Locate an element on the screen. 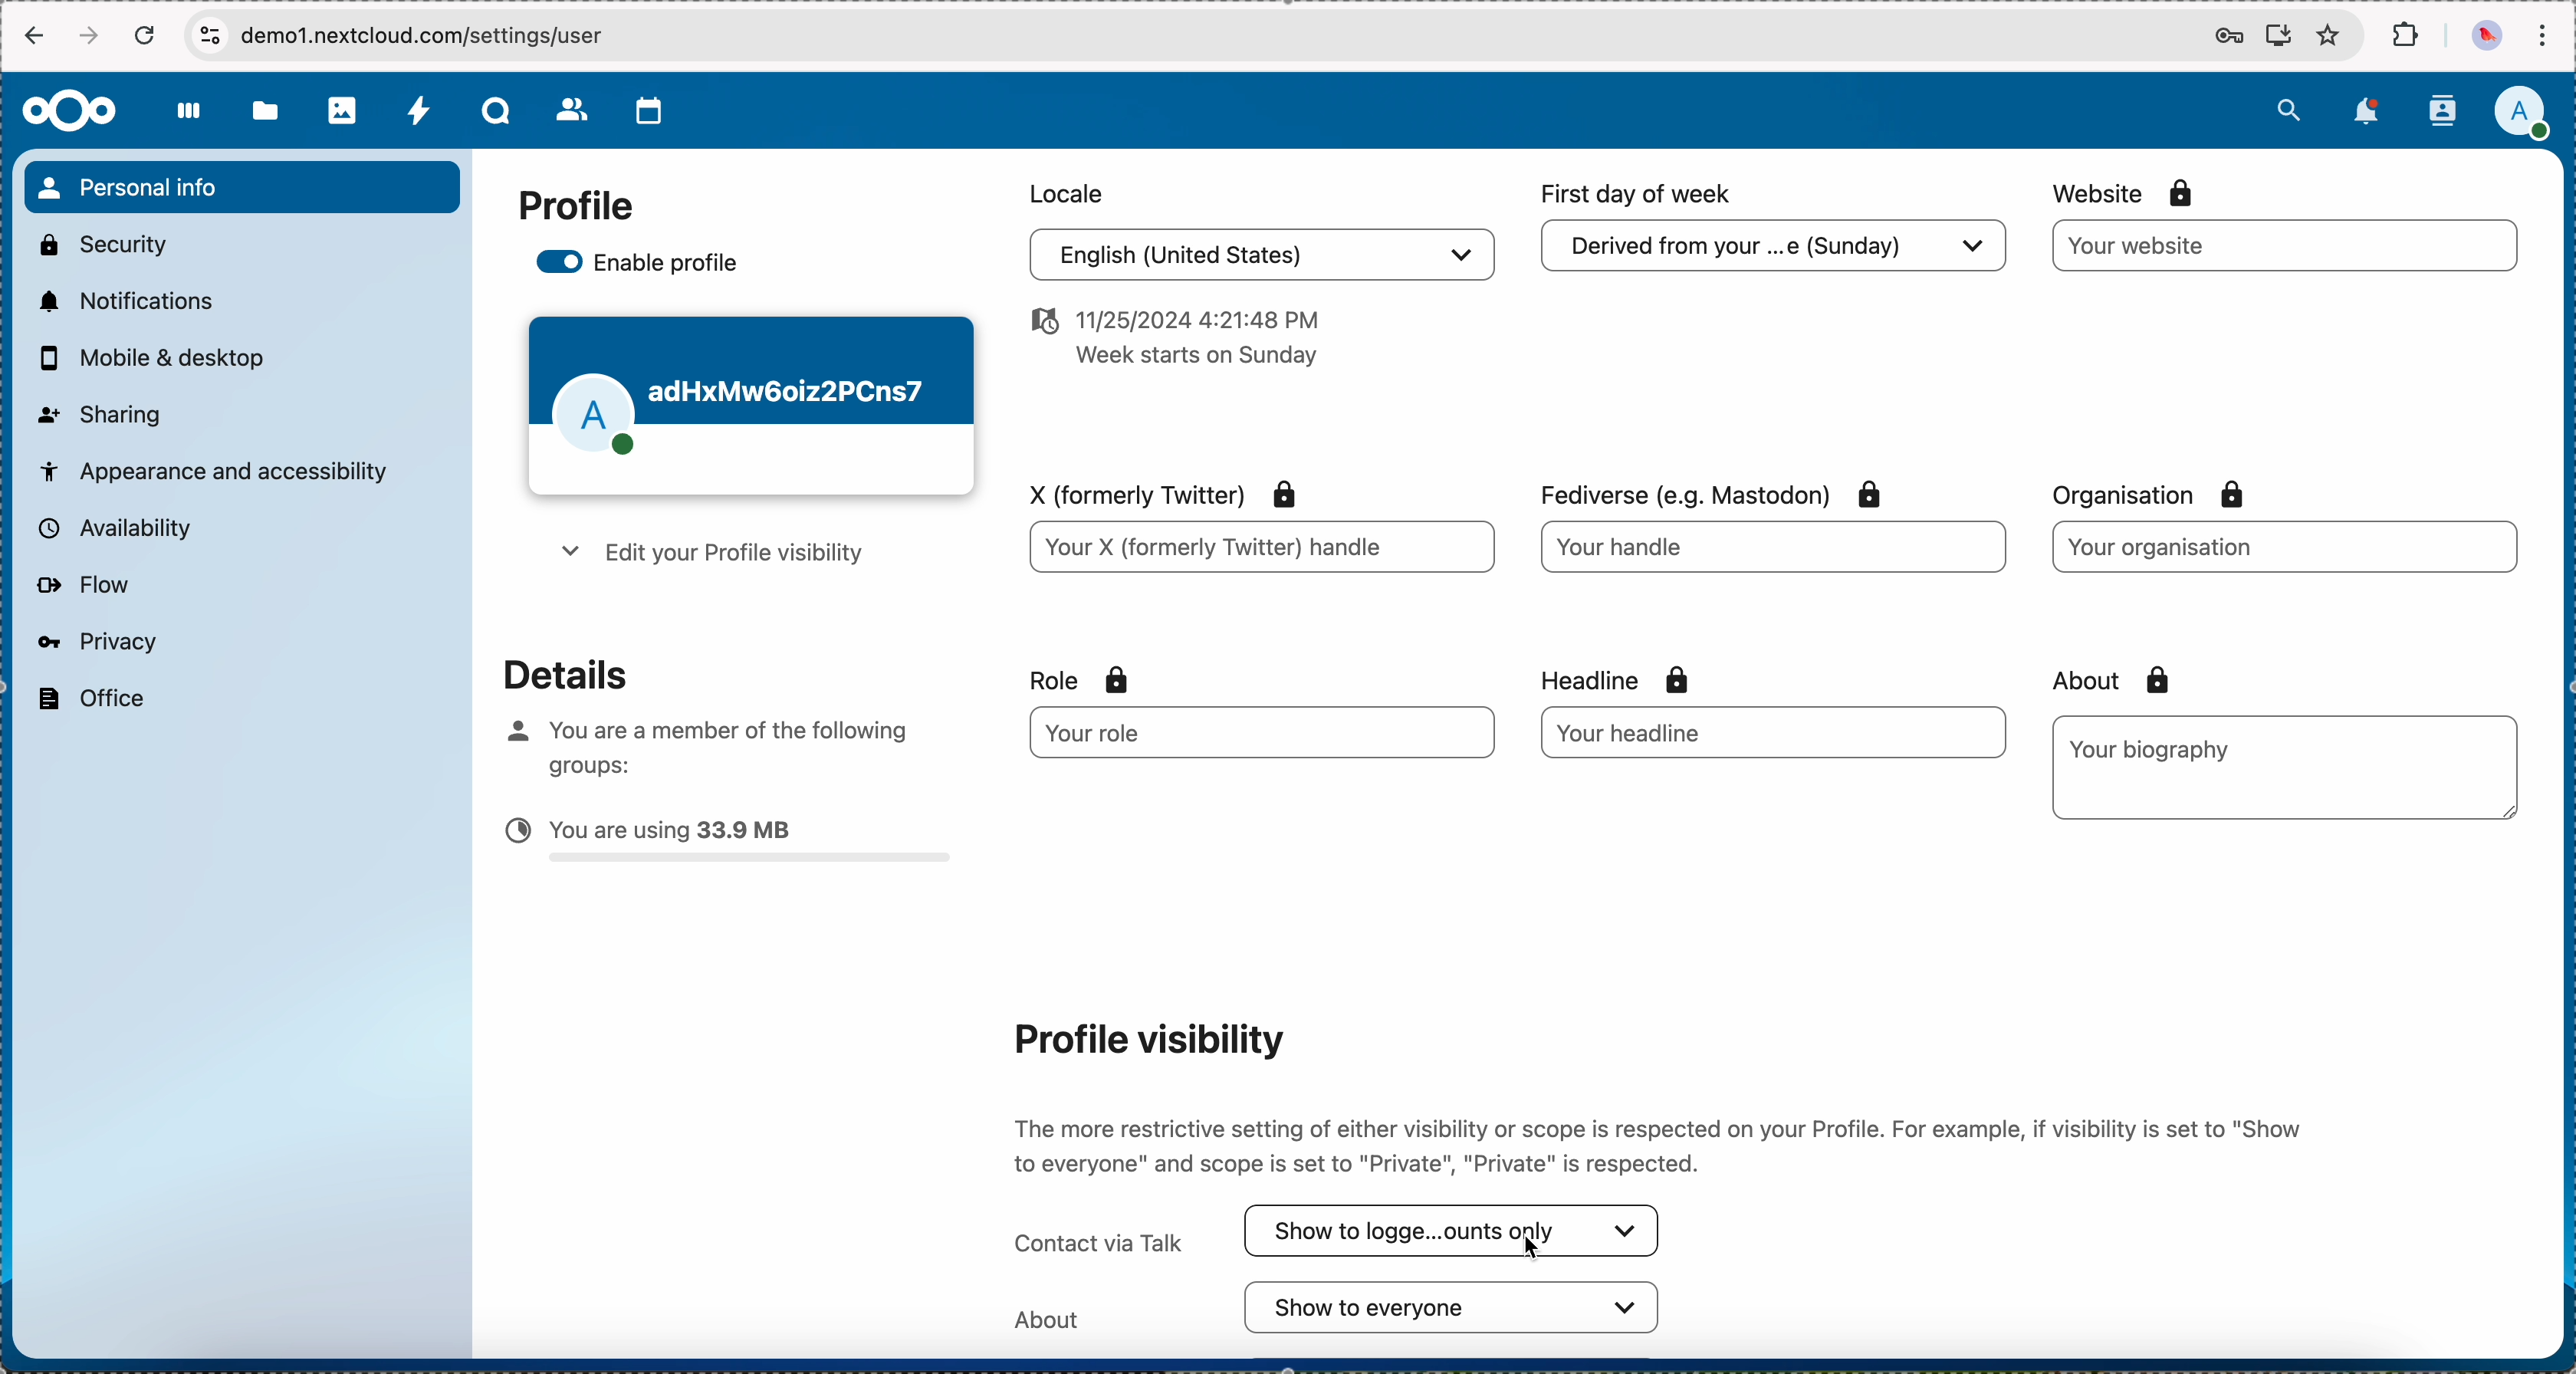 This screenshot has width=2576, height=1374. scroll bar is located at coordinates (2555, 679).